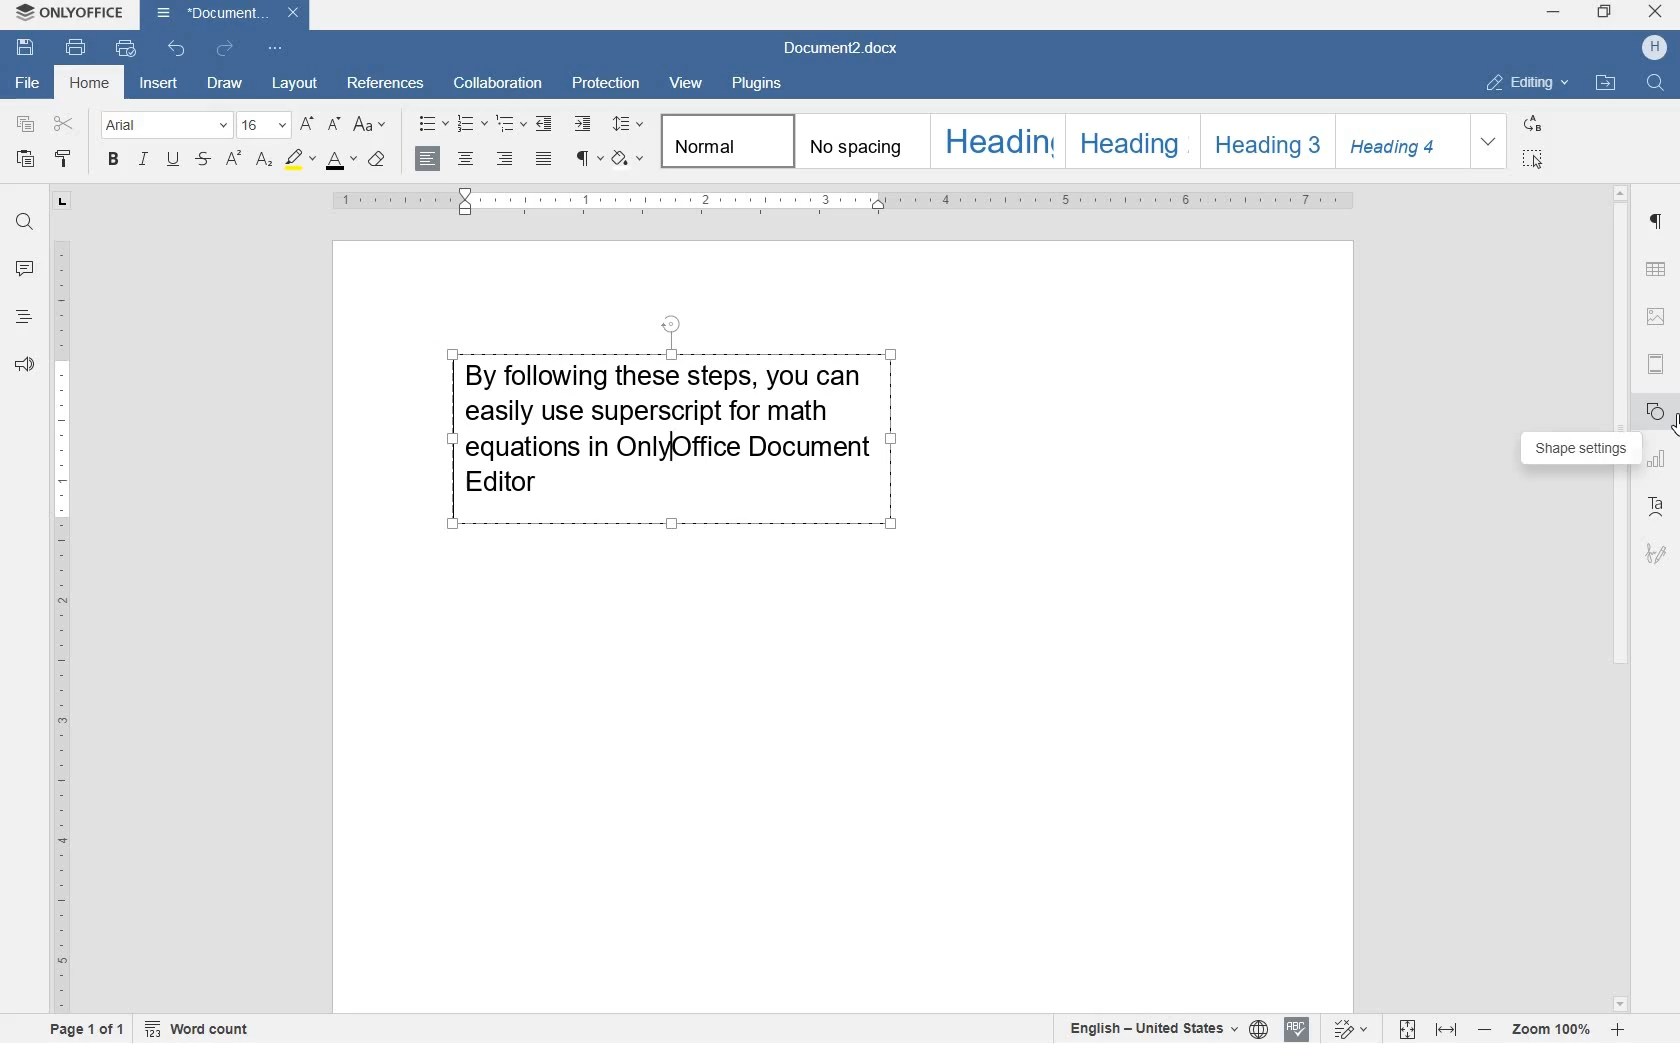 The height and width of the screenshot is (1044, 1680). I want to click on subscript, so click(265, 161).